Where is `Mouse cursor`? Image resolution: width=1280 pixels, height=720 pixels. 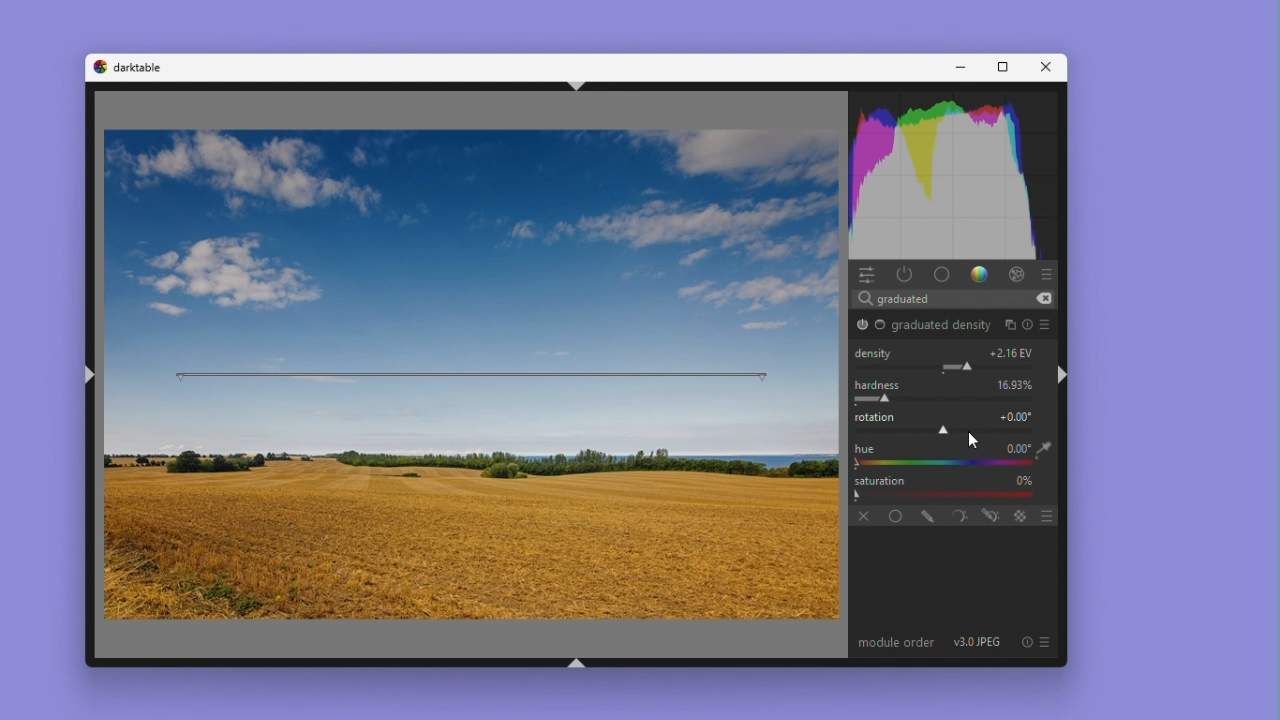
Mouse cursor is located at coordinates (975, 441).